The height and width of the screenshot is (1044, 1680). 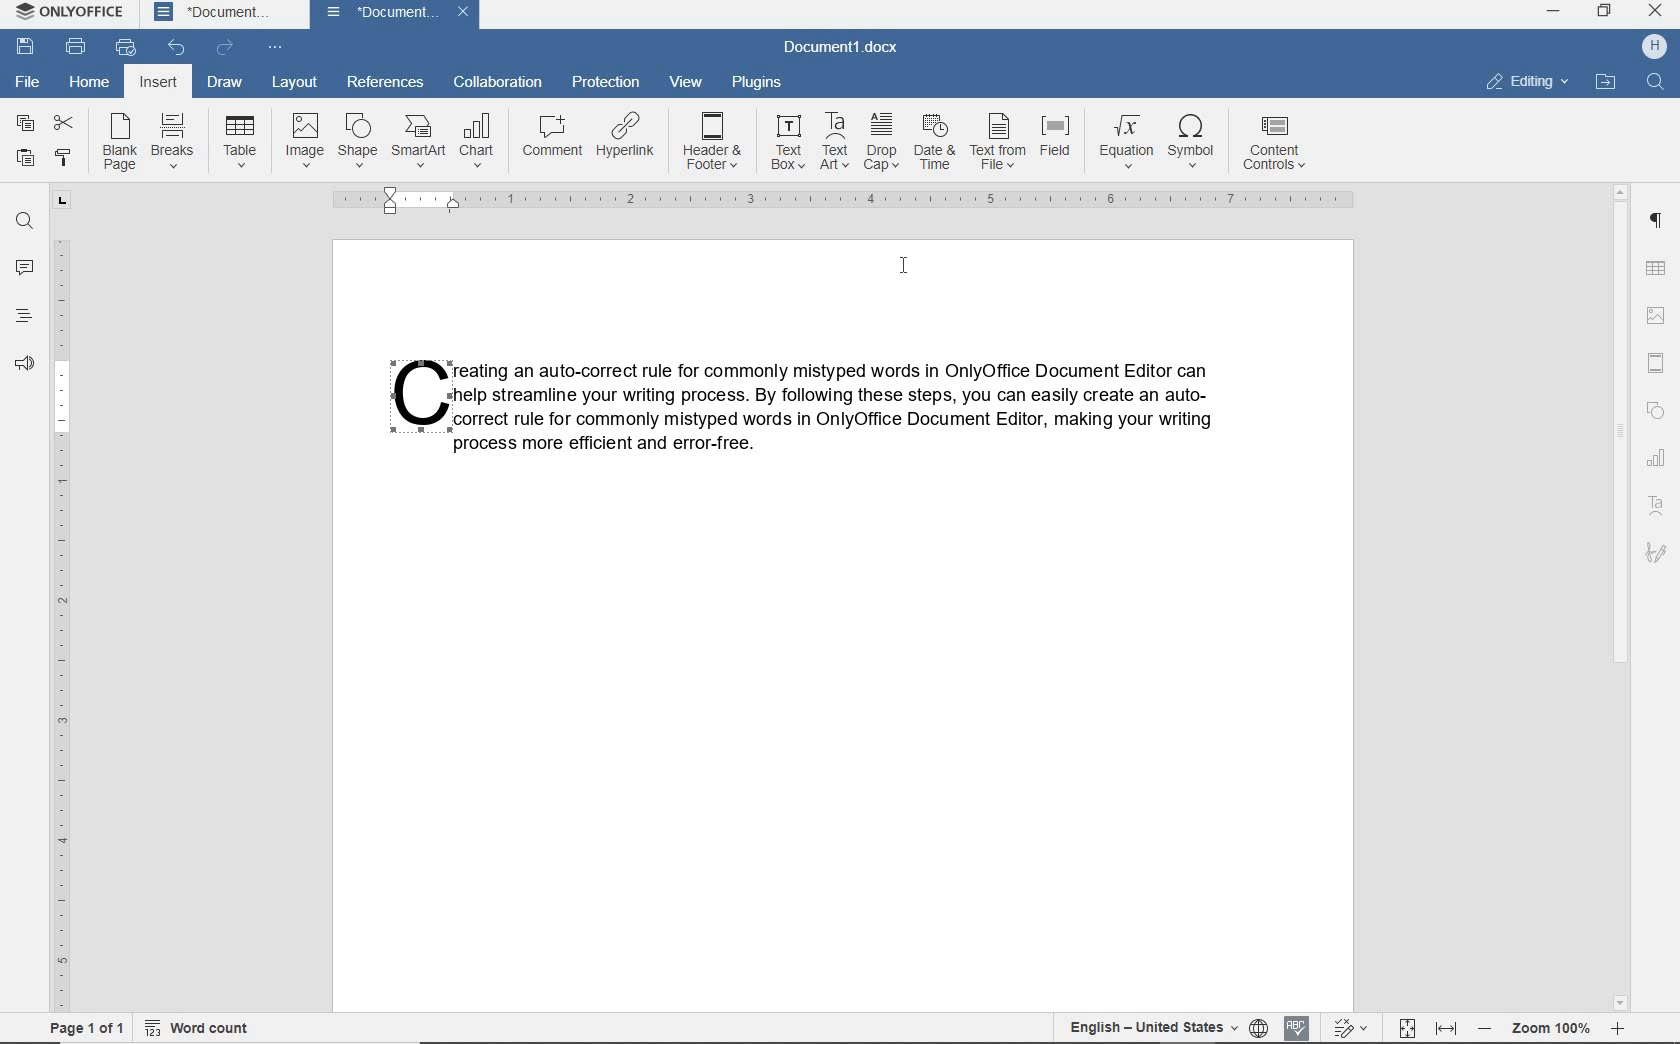 What do you see at coordinates (24, 221) in the screenshot?
I see `find` at bounding box center [24, 221].